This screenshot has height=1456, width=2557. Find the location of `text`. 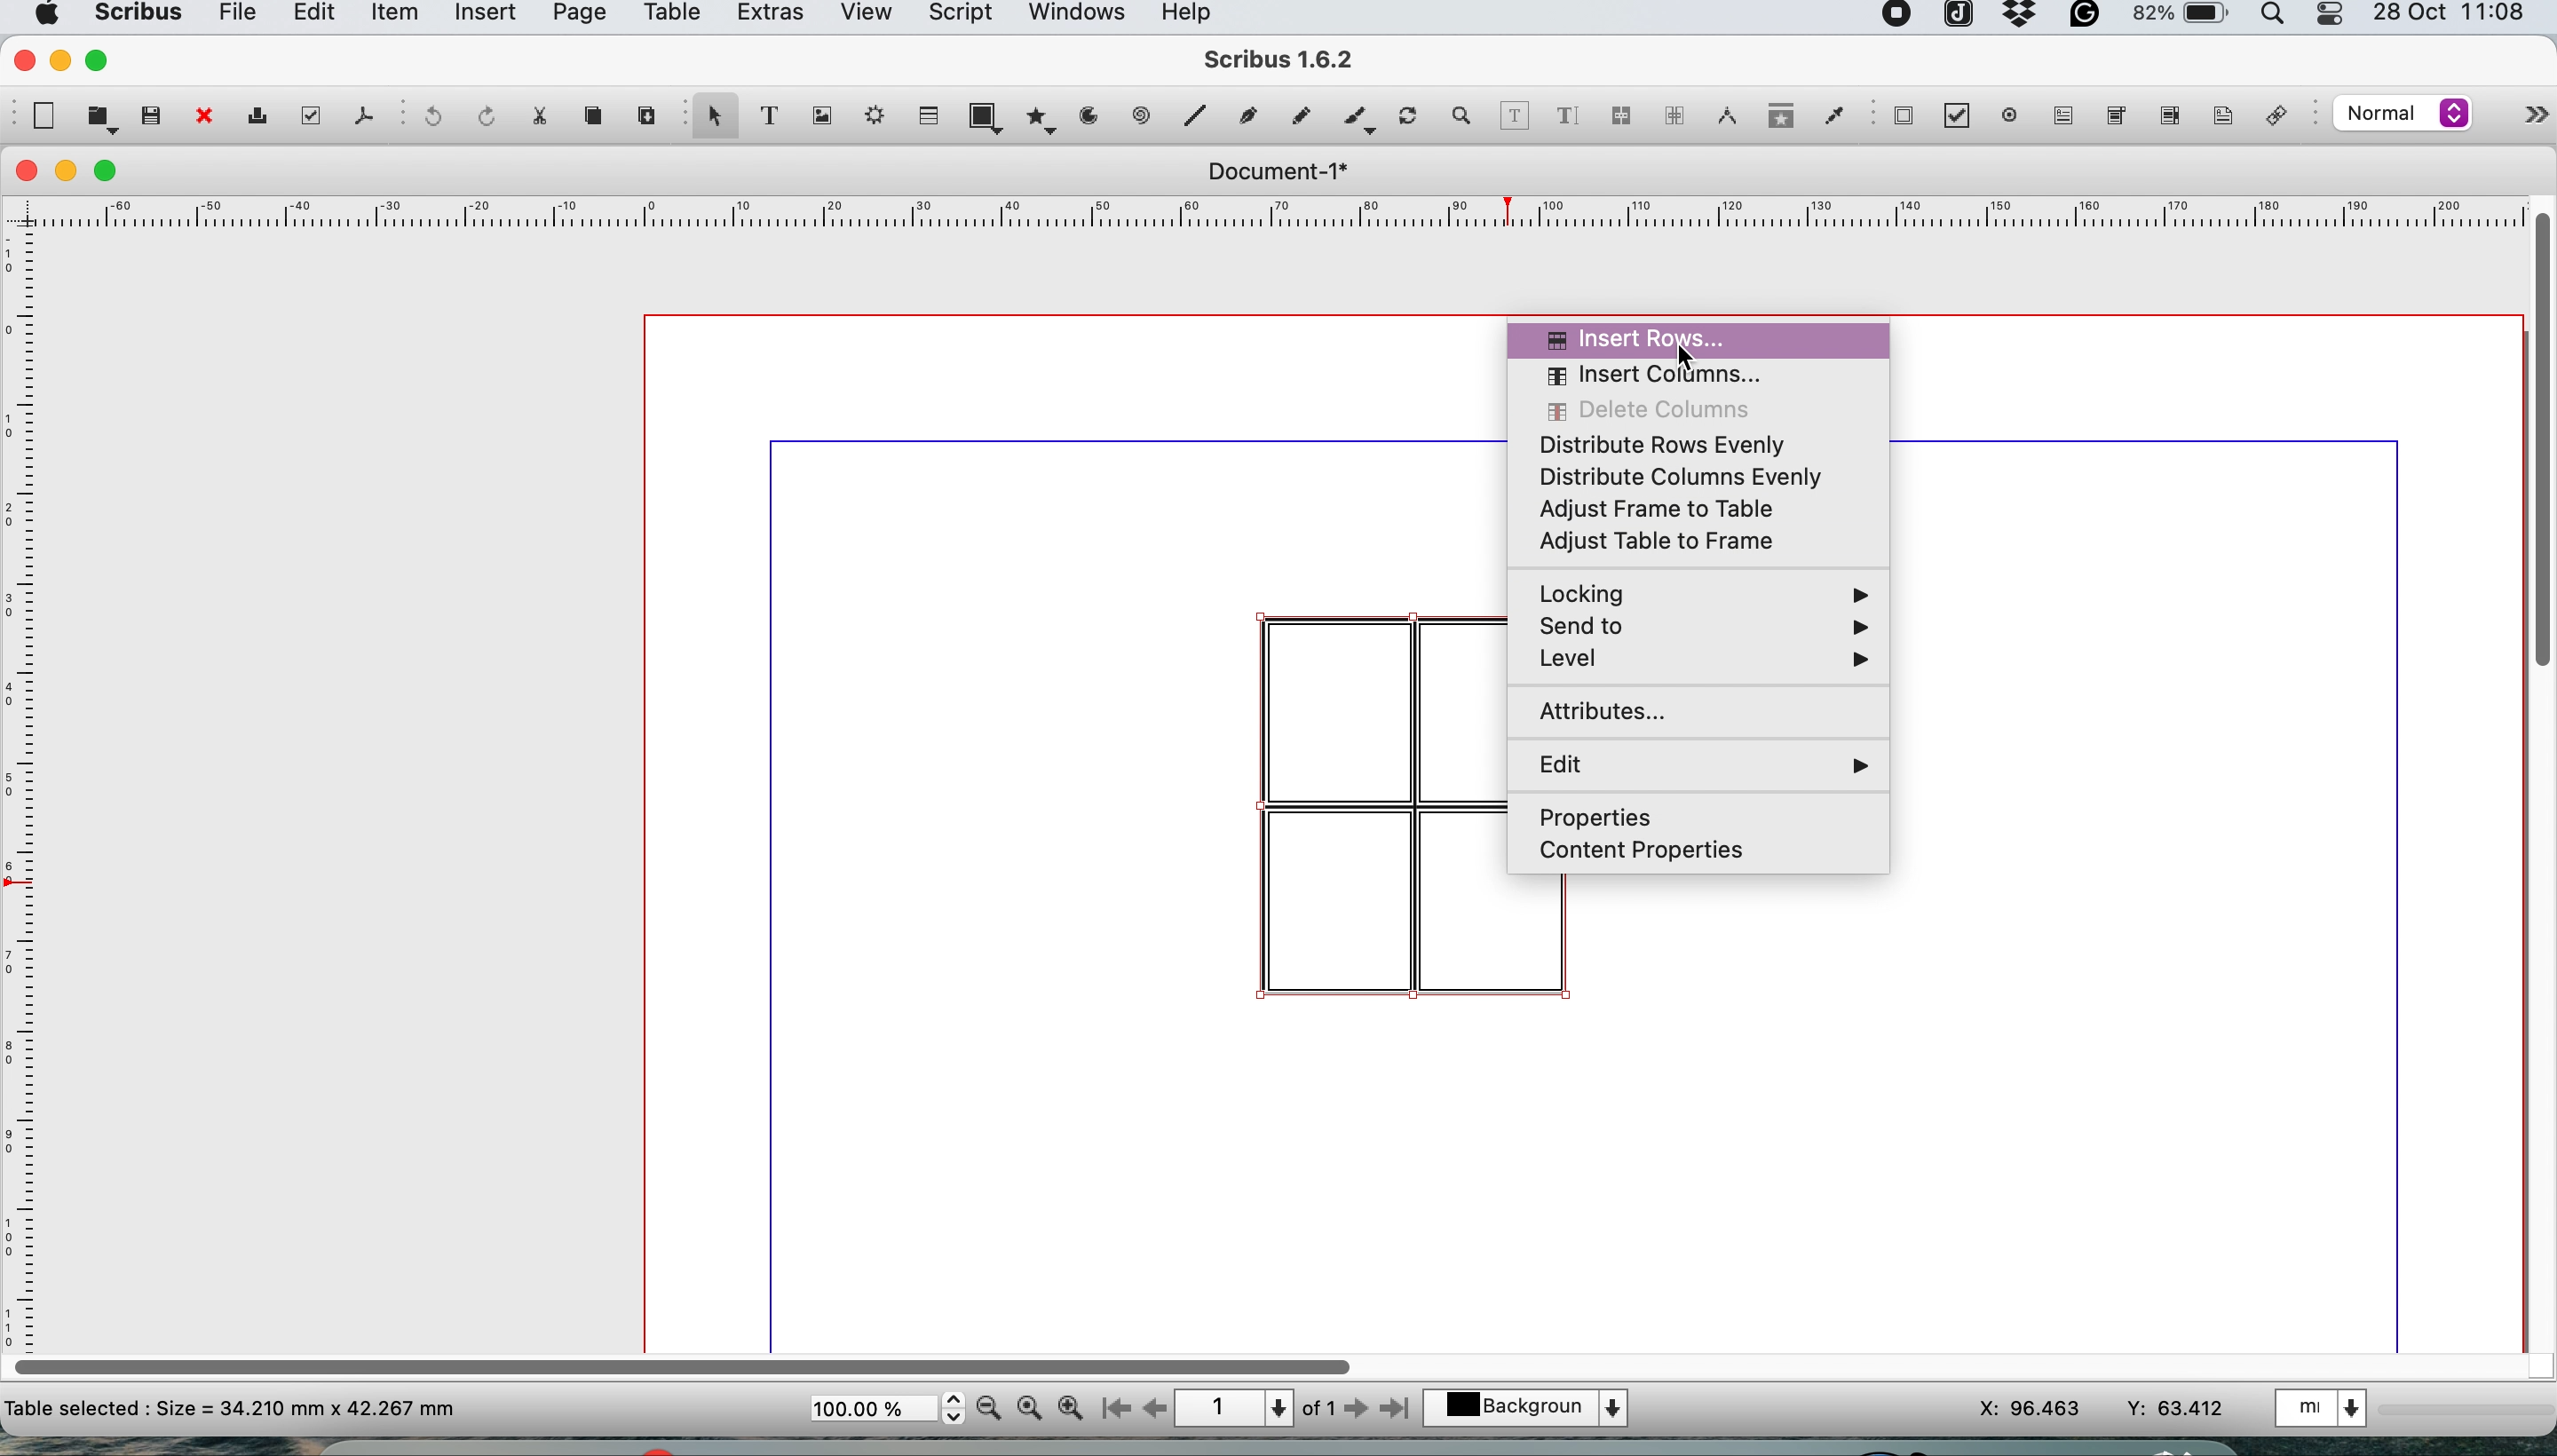

text is located at coordinates (232, 1407).